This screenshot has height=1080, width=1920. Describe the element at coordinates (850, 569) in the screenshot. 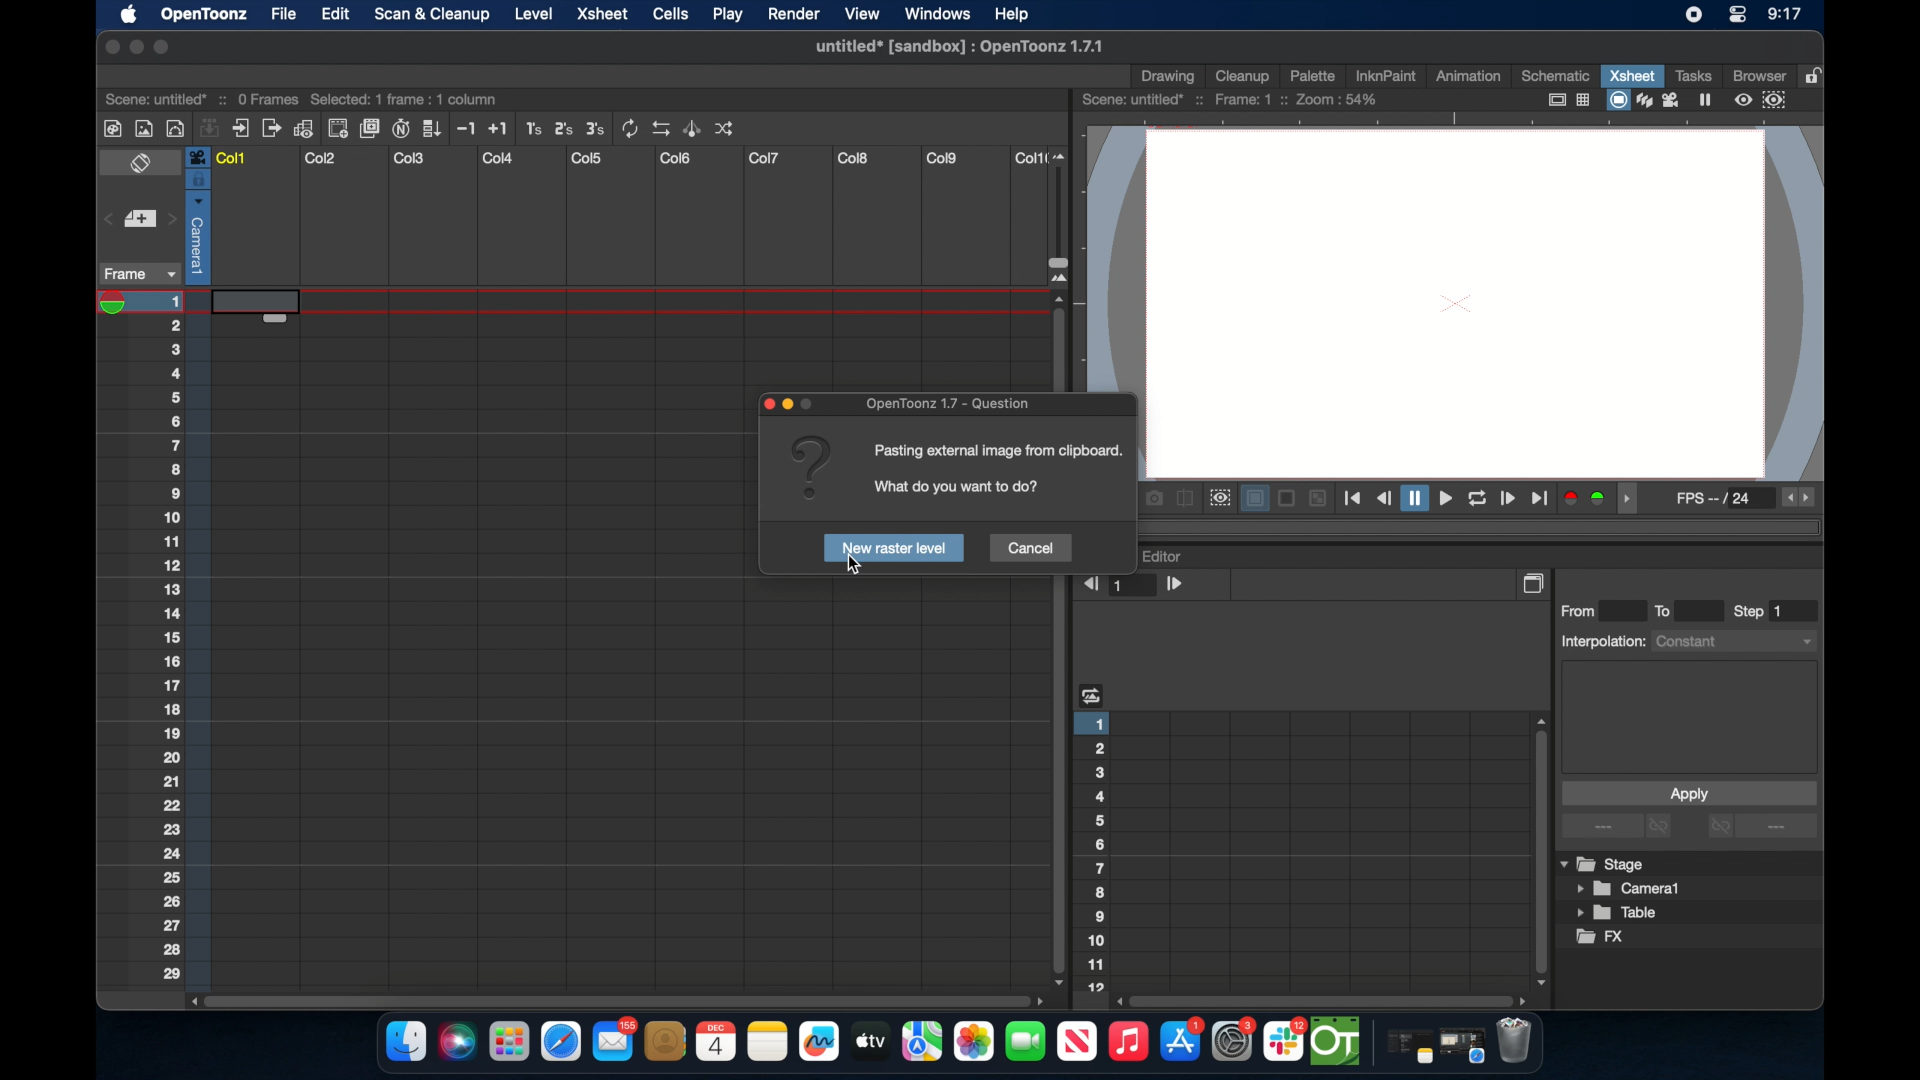

I see `cursor` at that location.